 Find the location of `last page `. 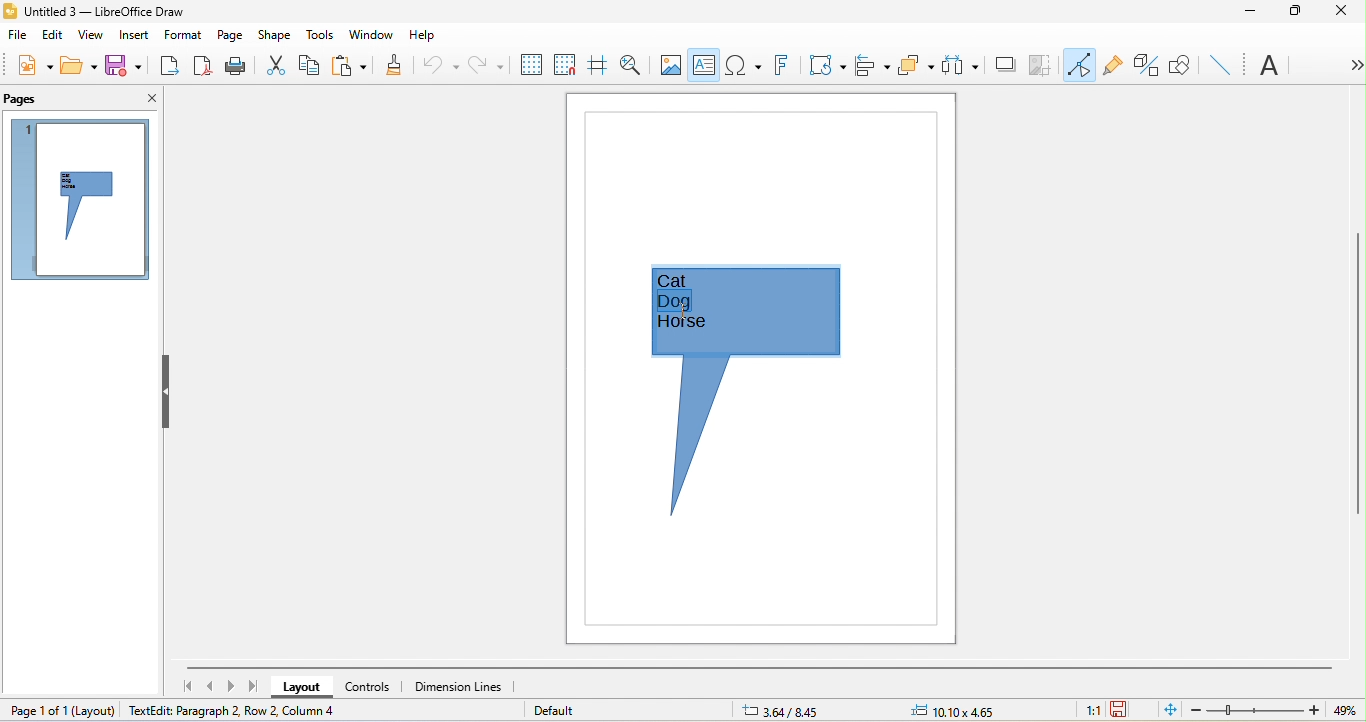

last page  is located at coordinates (253, 688).